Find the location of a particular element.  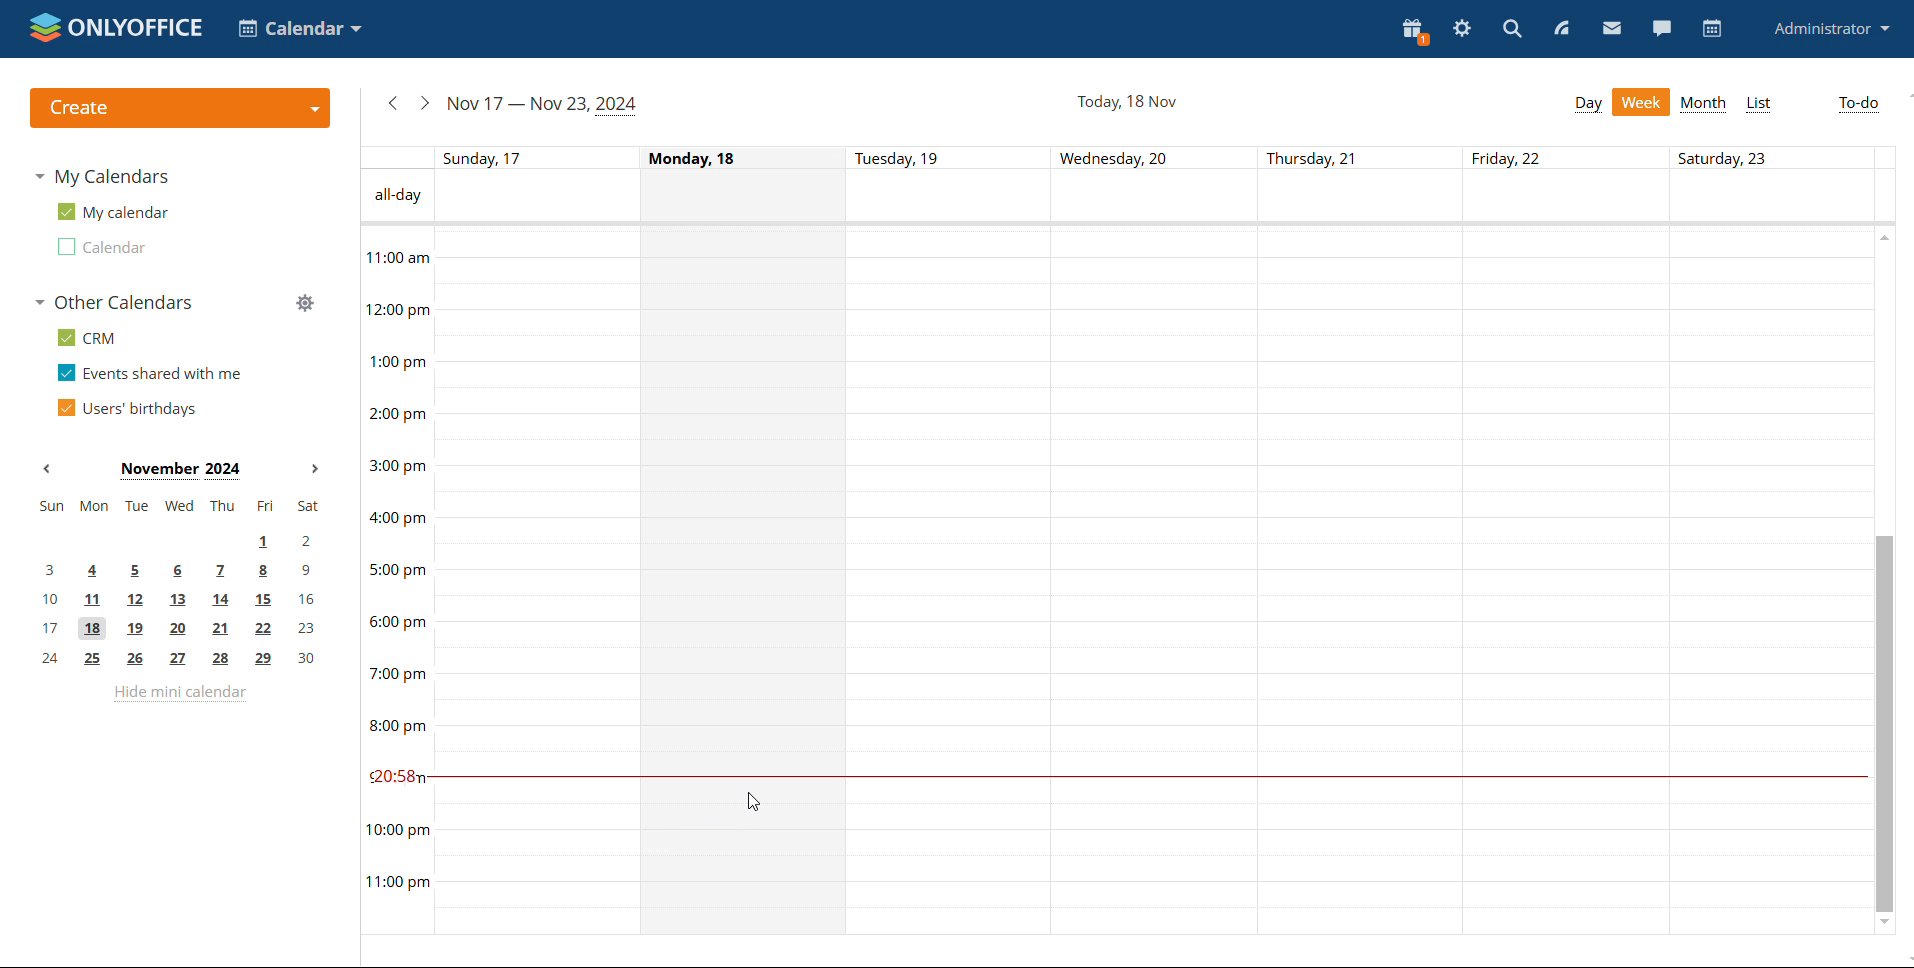

present is located at coordinates (1414, 31).